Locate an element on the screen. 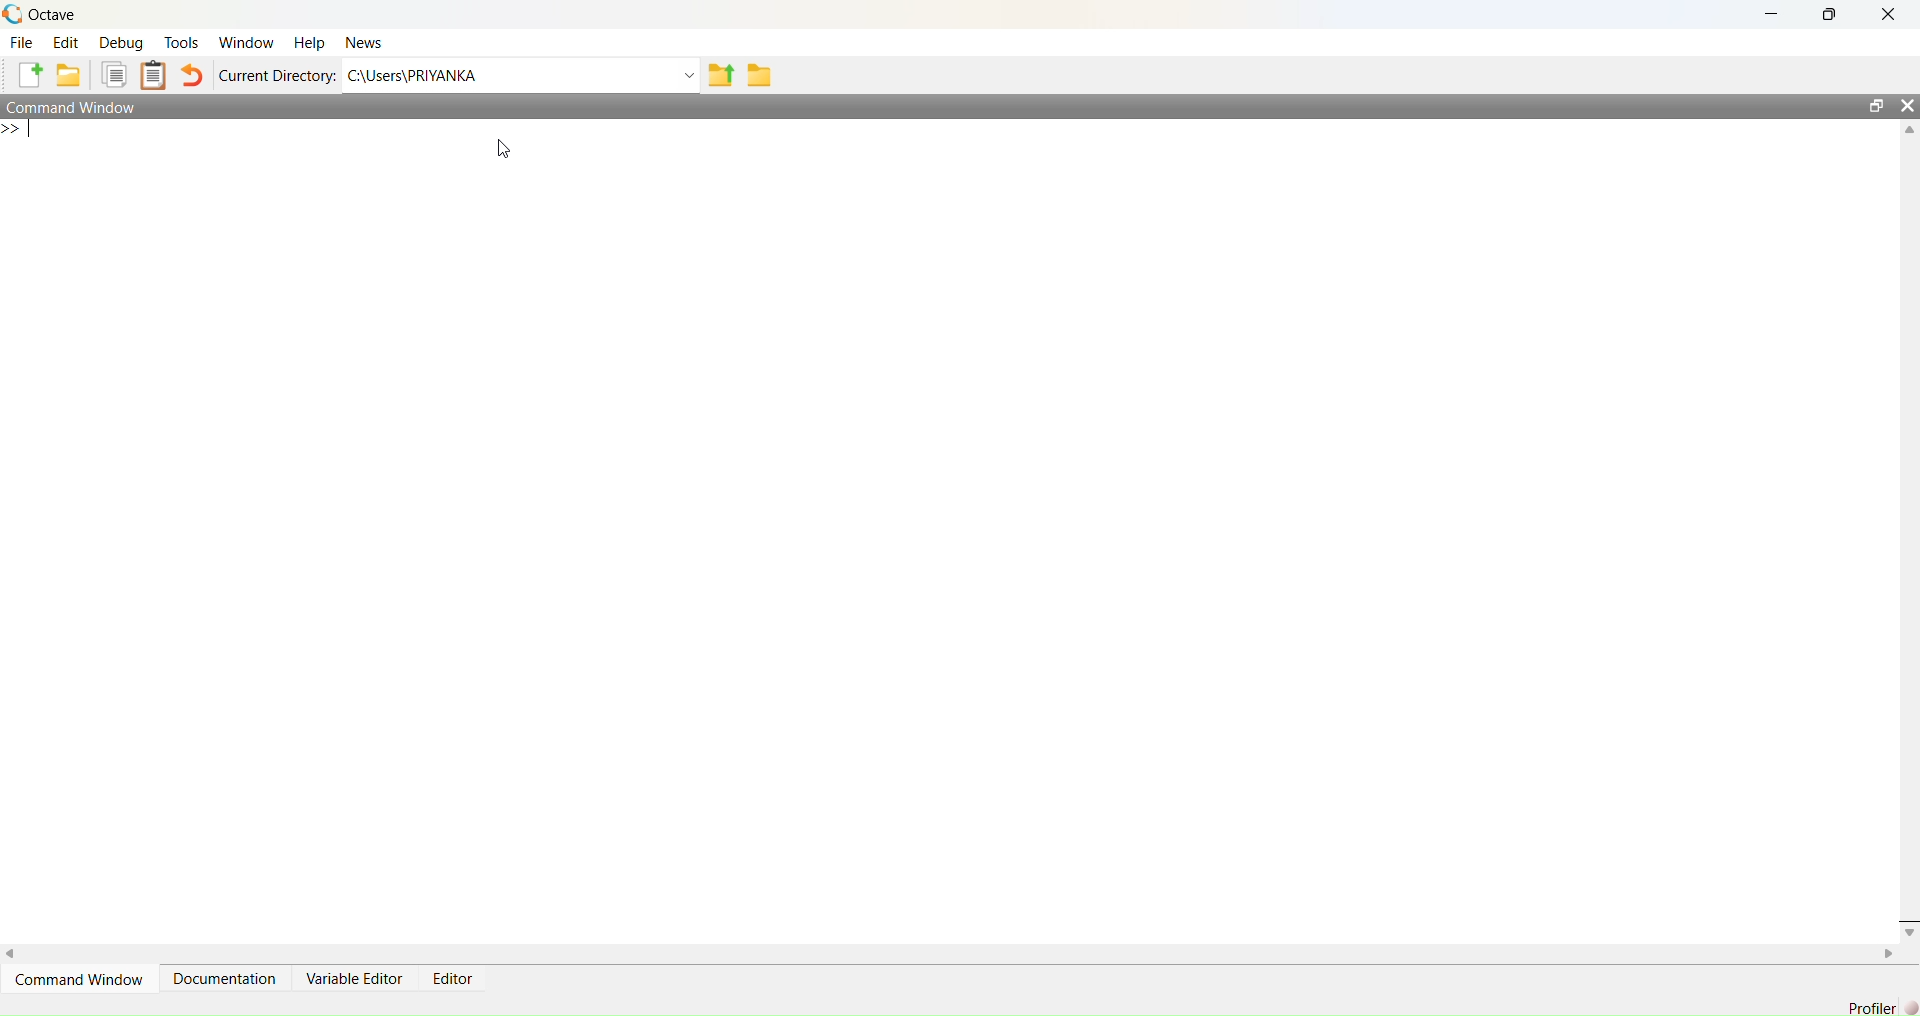 This screenshot has width=1920, height=1016. Paste is located at coordinates (155, 76).